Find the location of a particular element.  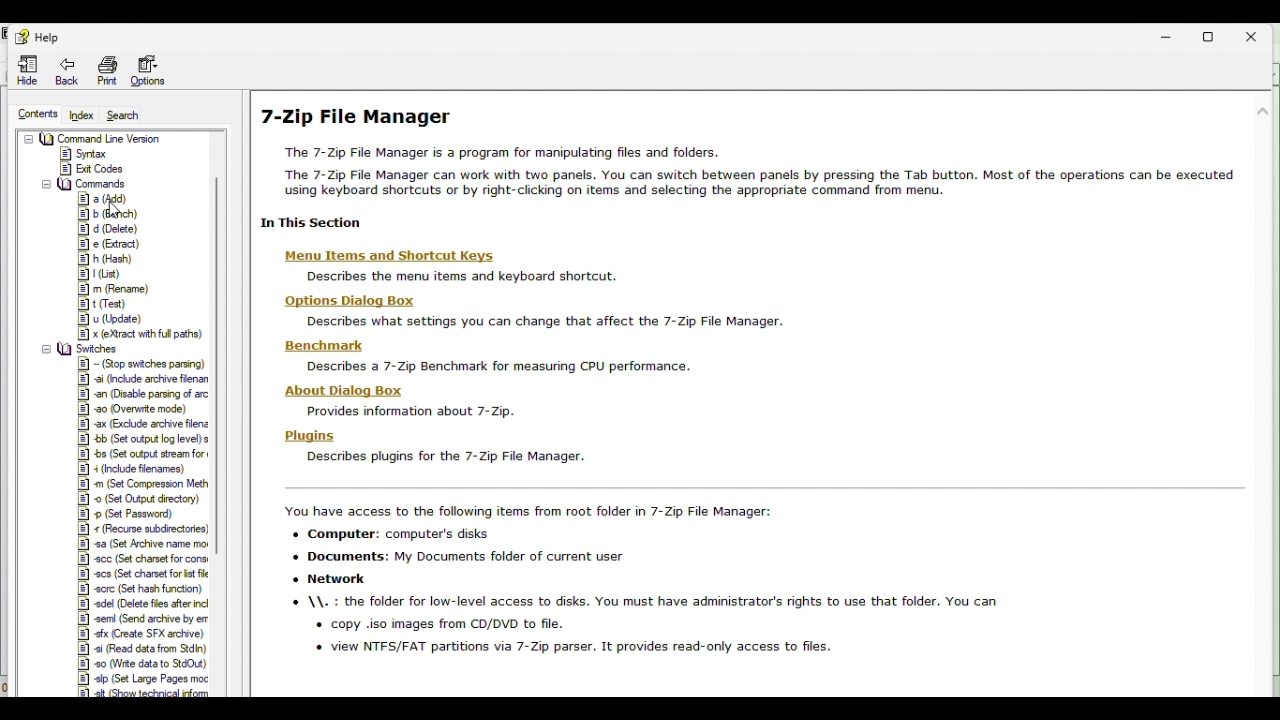

hide  is located at coordinates (24, 71).